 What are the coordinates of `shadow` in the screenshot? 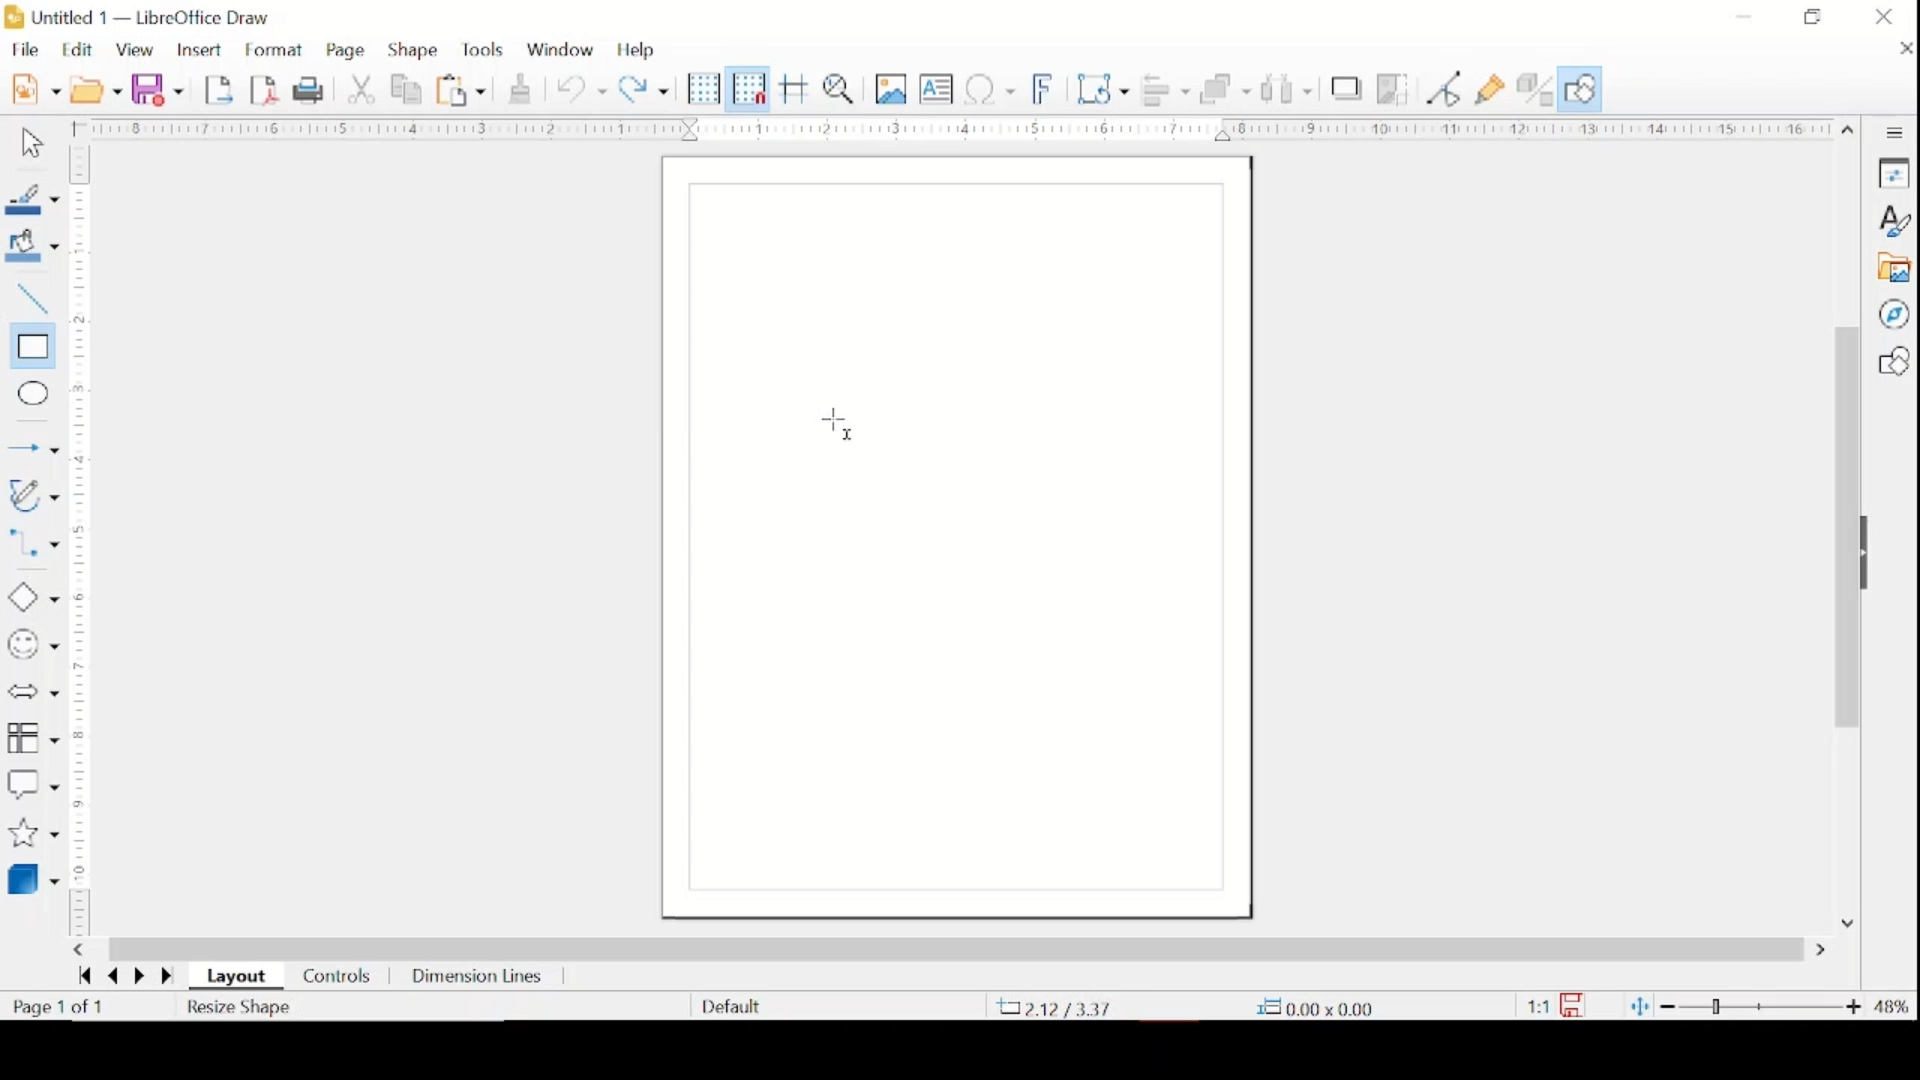 It's located at (1347, 88).